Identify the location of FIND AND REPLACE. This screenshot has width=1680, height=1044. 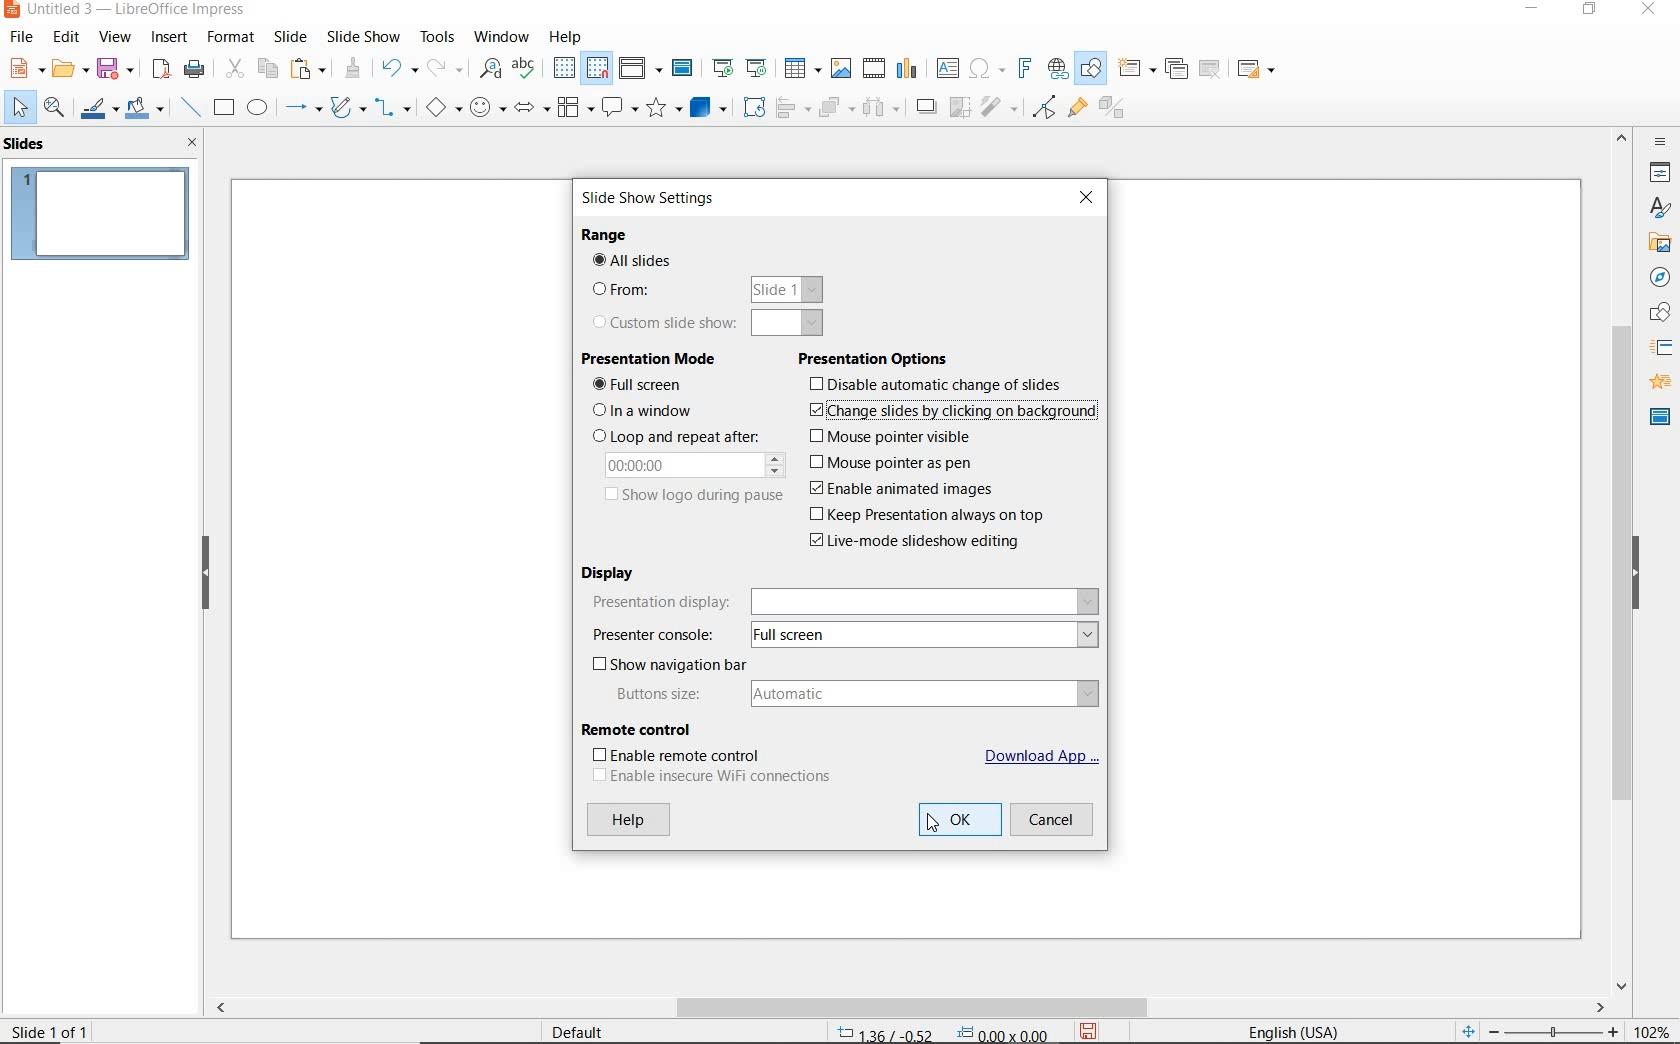
(490, 70).